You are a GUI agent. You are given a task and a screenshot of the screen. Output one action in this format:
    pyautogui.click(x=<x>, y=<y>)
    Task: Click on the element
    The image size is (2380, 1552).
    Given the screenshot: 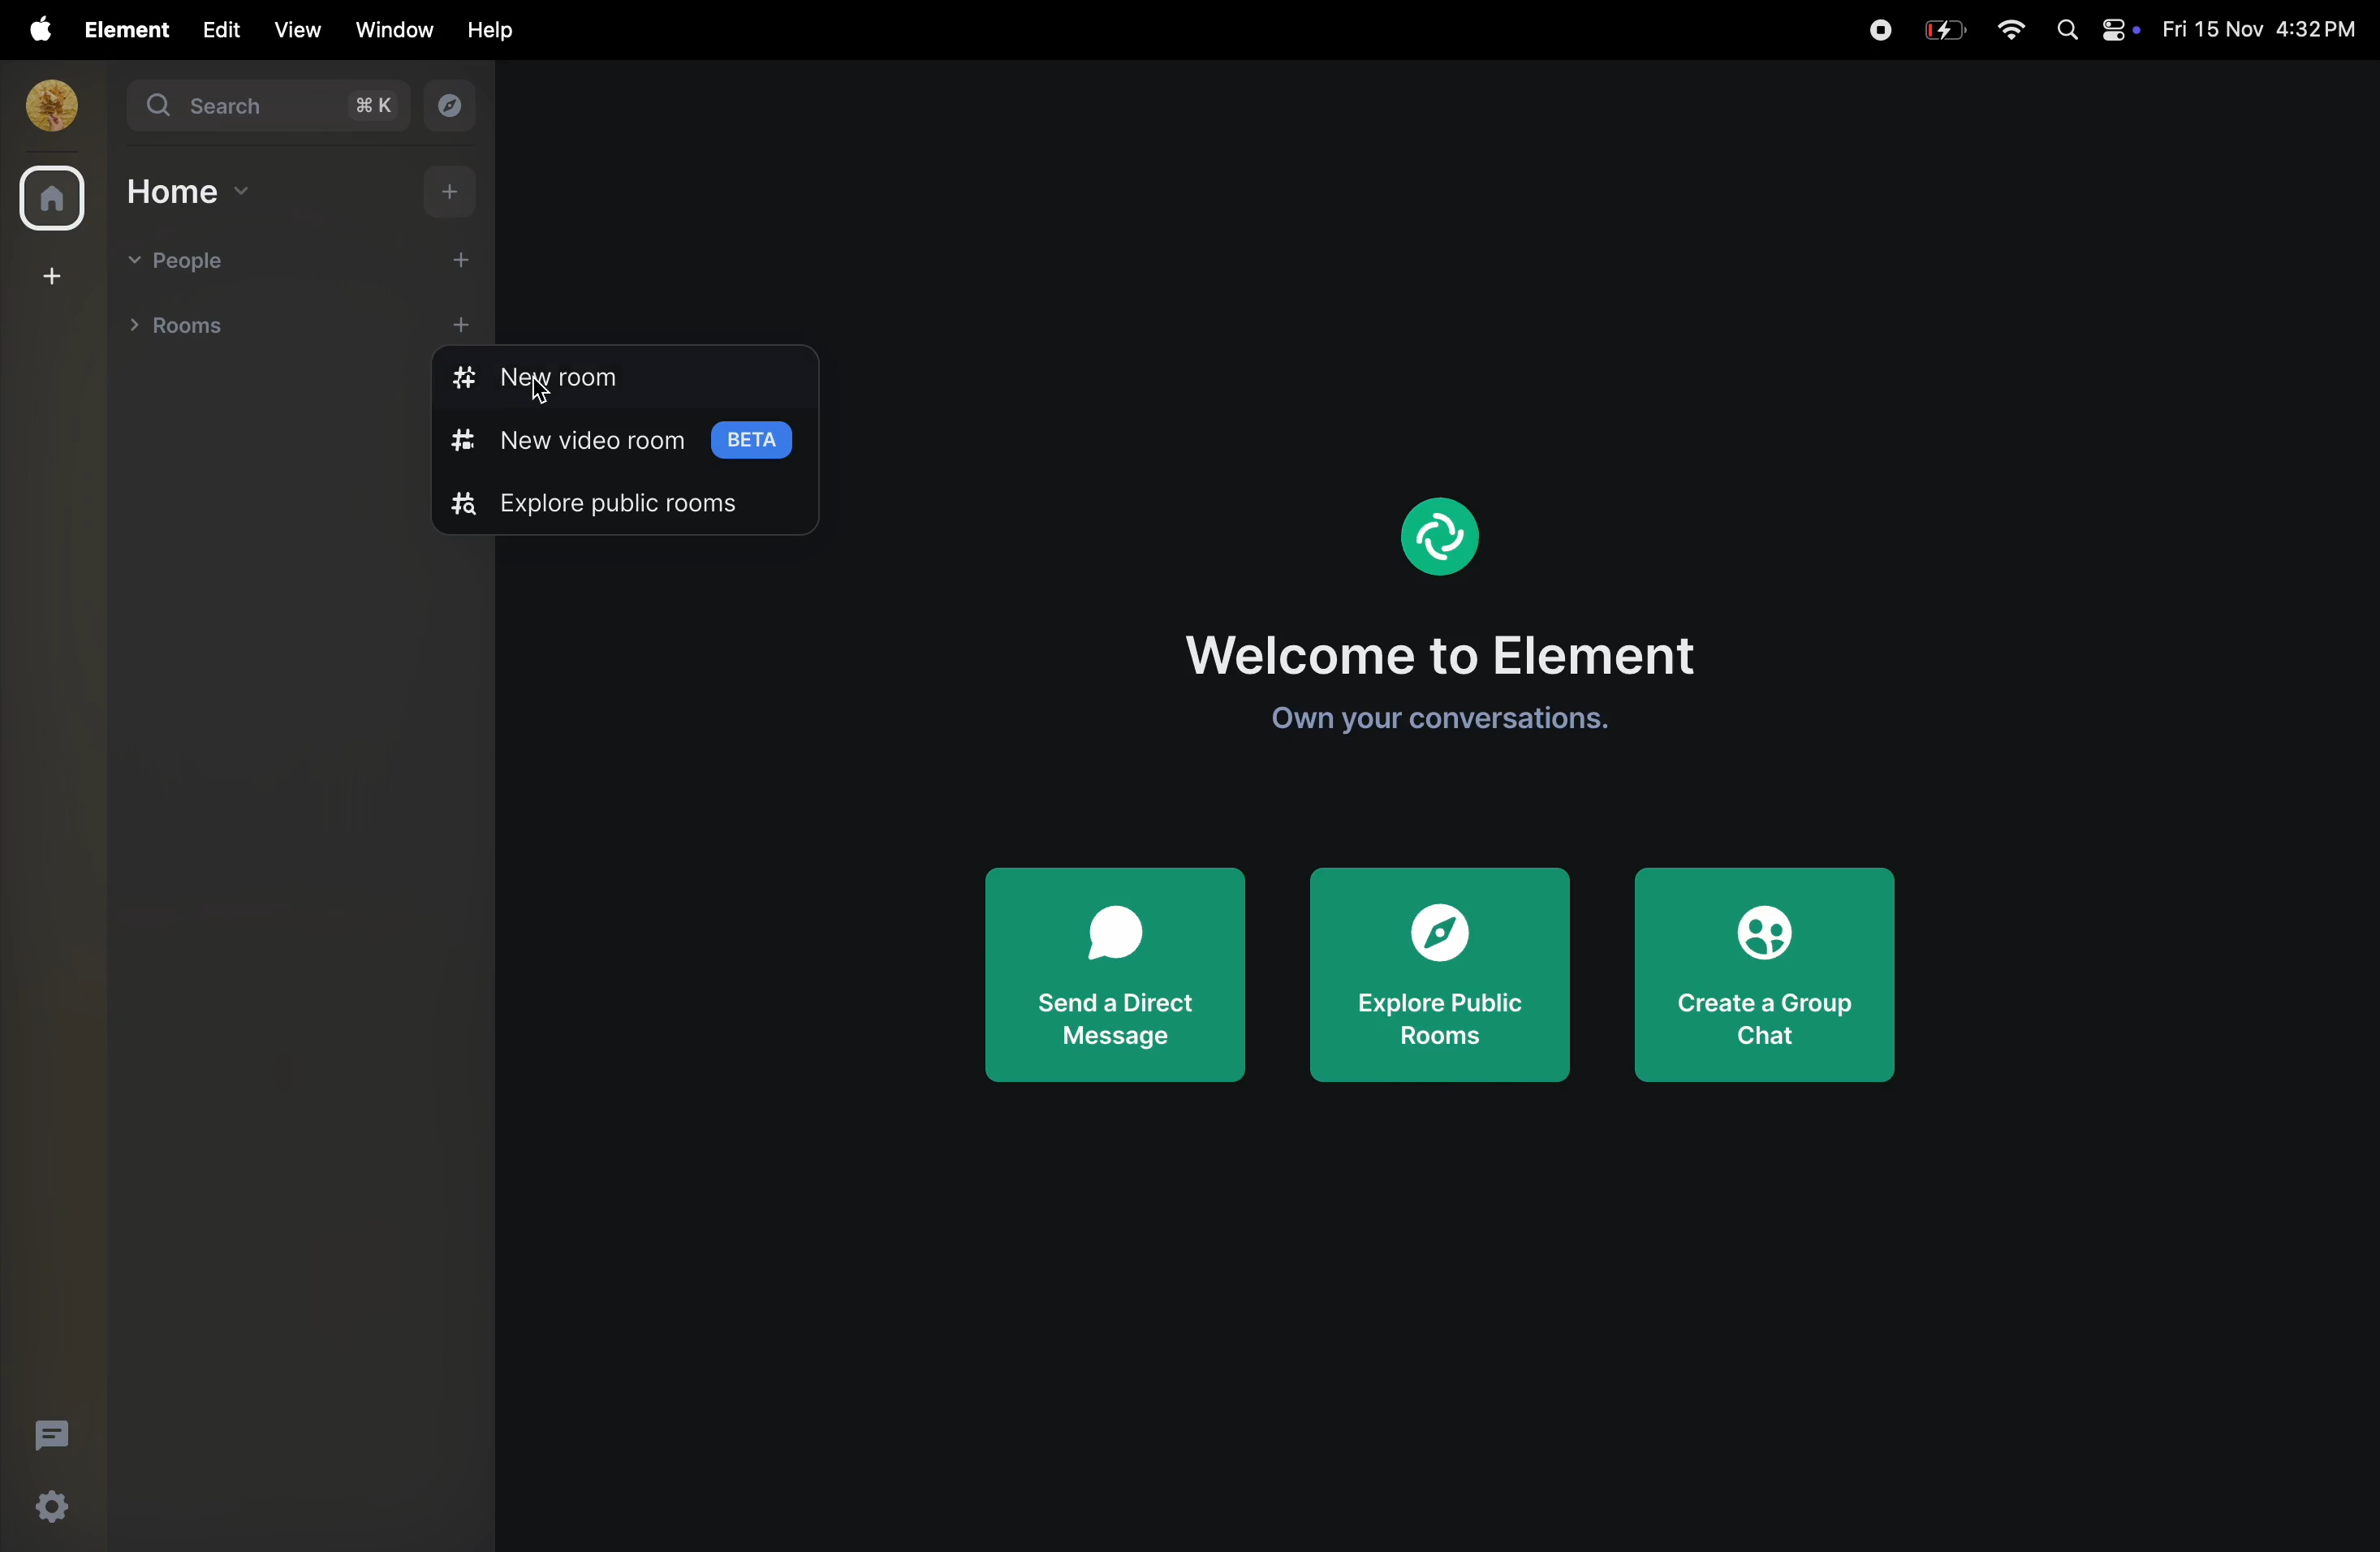 What is the action you would take?
    pyautogui.click(x=1436, y=532)
    